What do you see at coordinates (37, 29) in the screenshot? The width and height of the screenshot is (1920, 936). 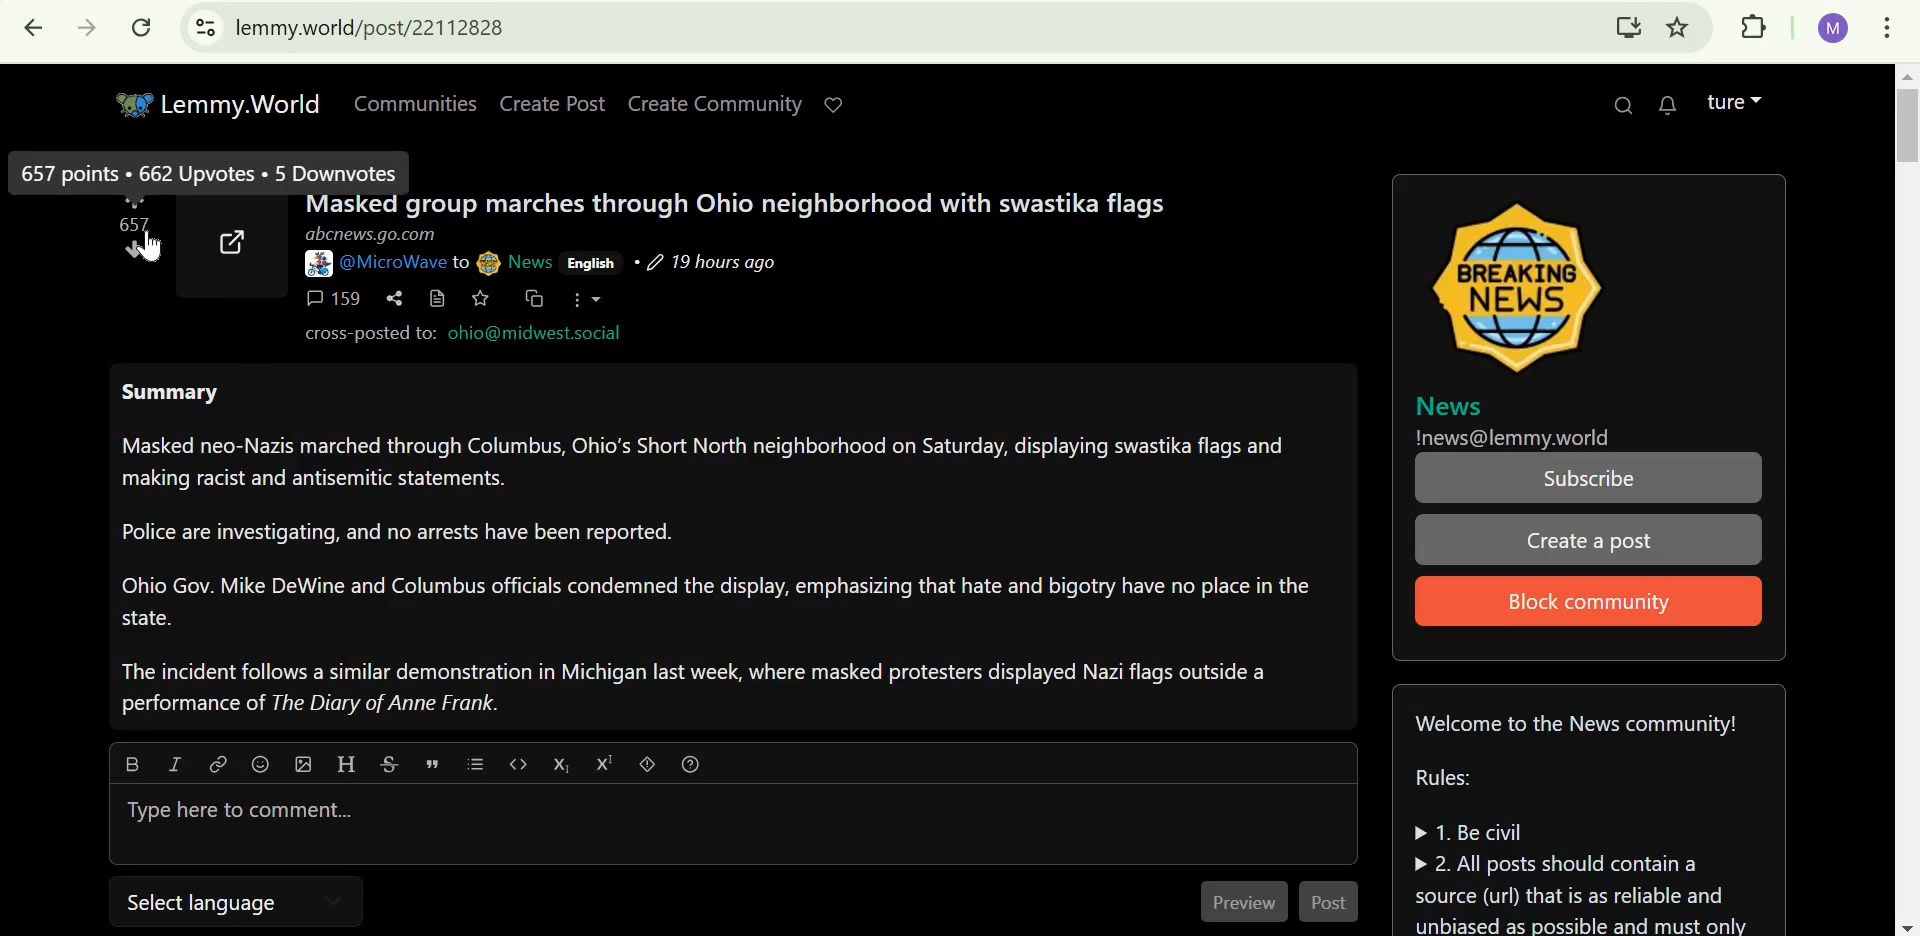 I see `Click to go back, hold to see history` at bounding box center [37, 29].